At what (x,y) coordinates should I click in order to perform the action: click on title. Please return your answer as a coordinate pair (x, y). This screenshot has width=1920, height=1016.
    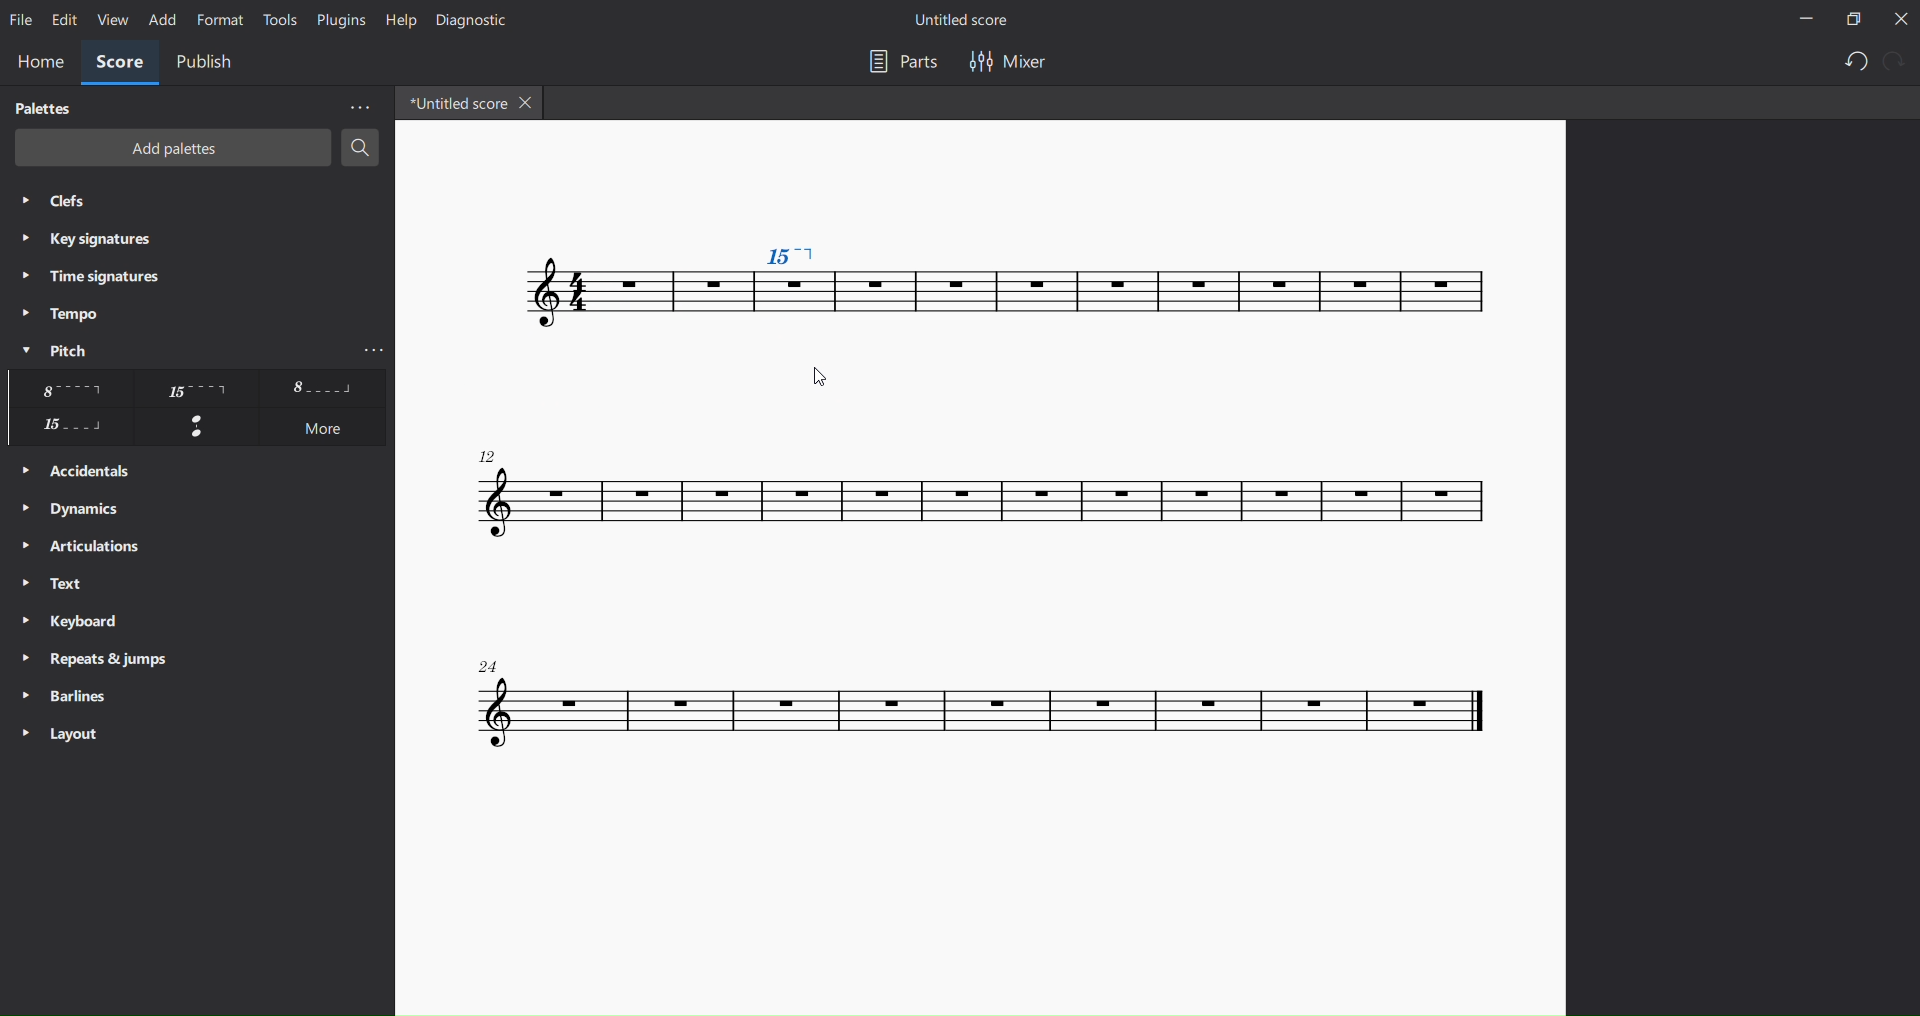
    Looking at the image, I should click on (455, 102).